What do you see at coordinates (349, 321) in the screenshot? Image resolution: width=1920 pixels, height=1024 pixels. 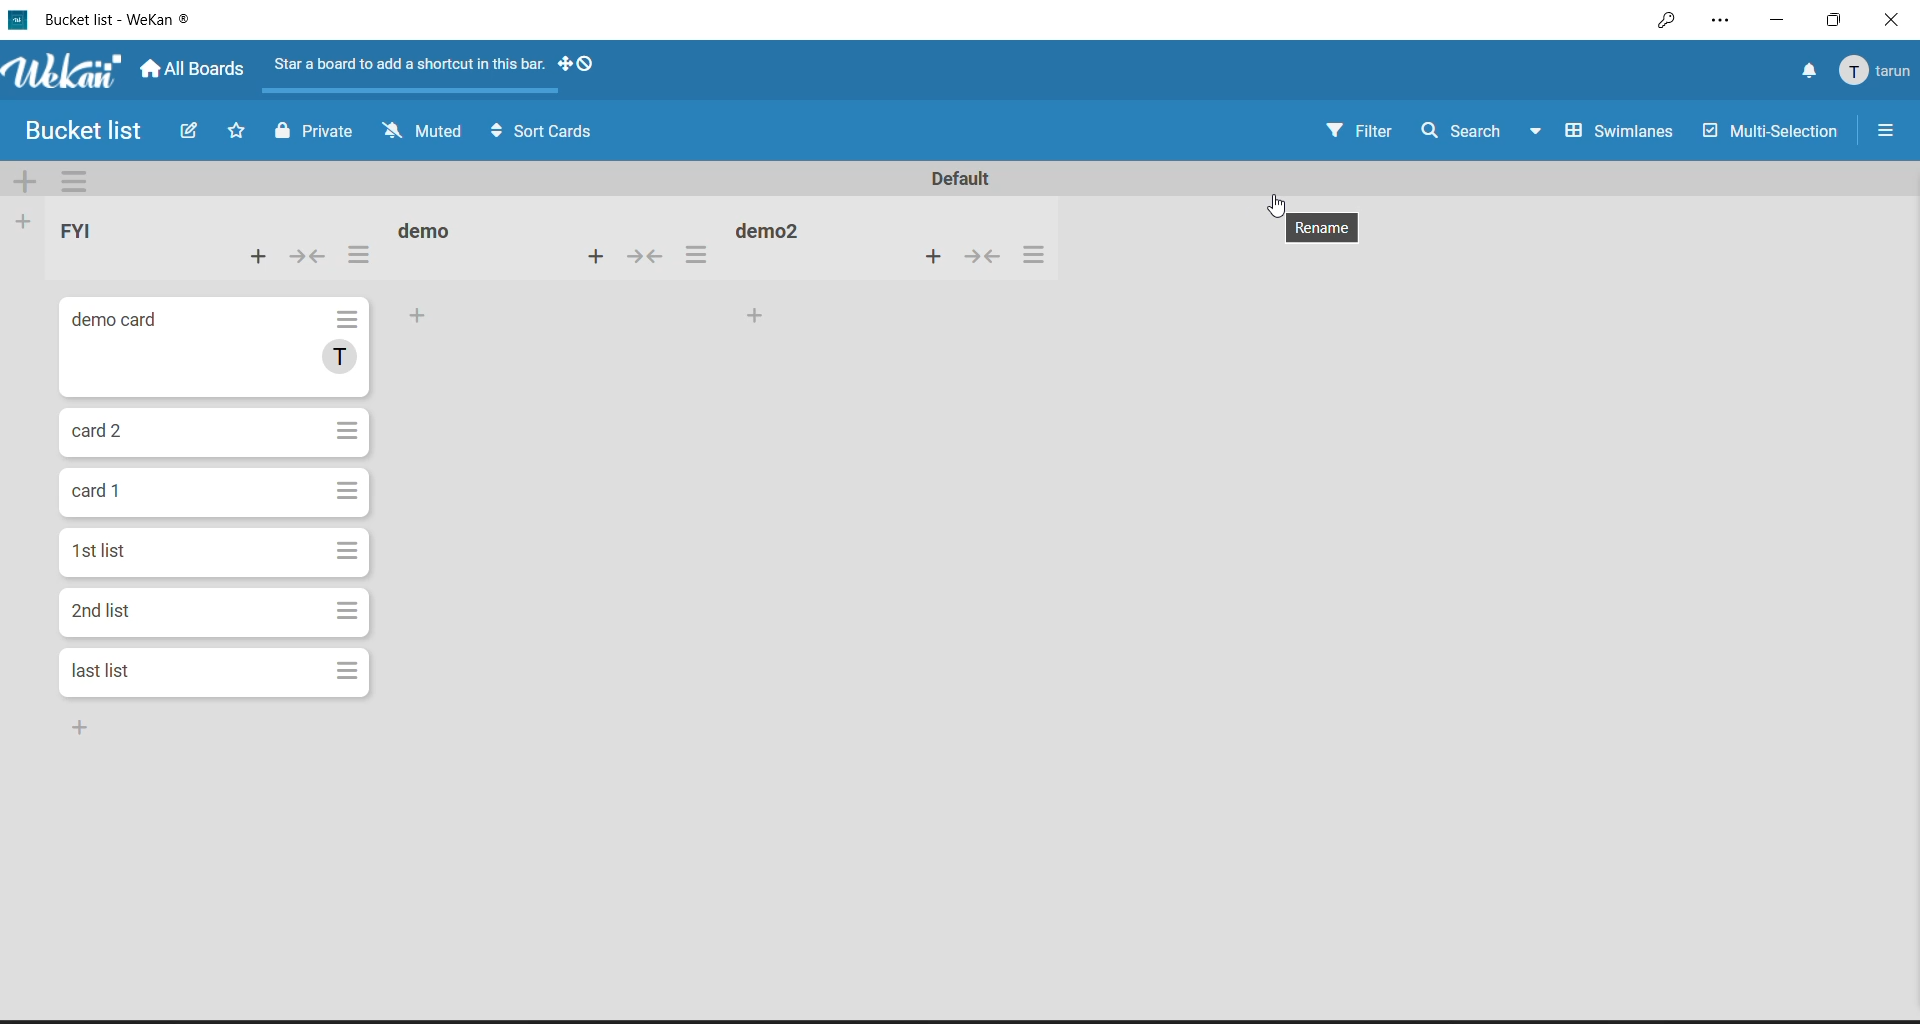 I see `card actions` at bounding box center [349, 321].